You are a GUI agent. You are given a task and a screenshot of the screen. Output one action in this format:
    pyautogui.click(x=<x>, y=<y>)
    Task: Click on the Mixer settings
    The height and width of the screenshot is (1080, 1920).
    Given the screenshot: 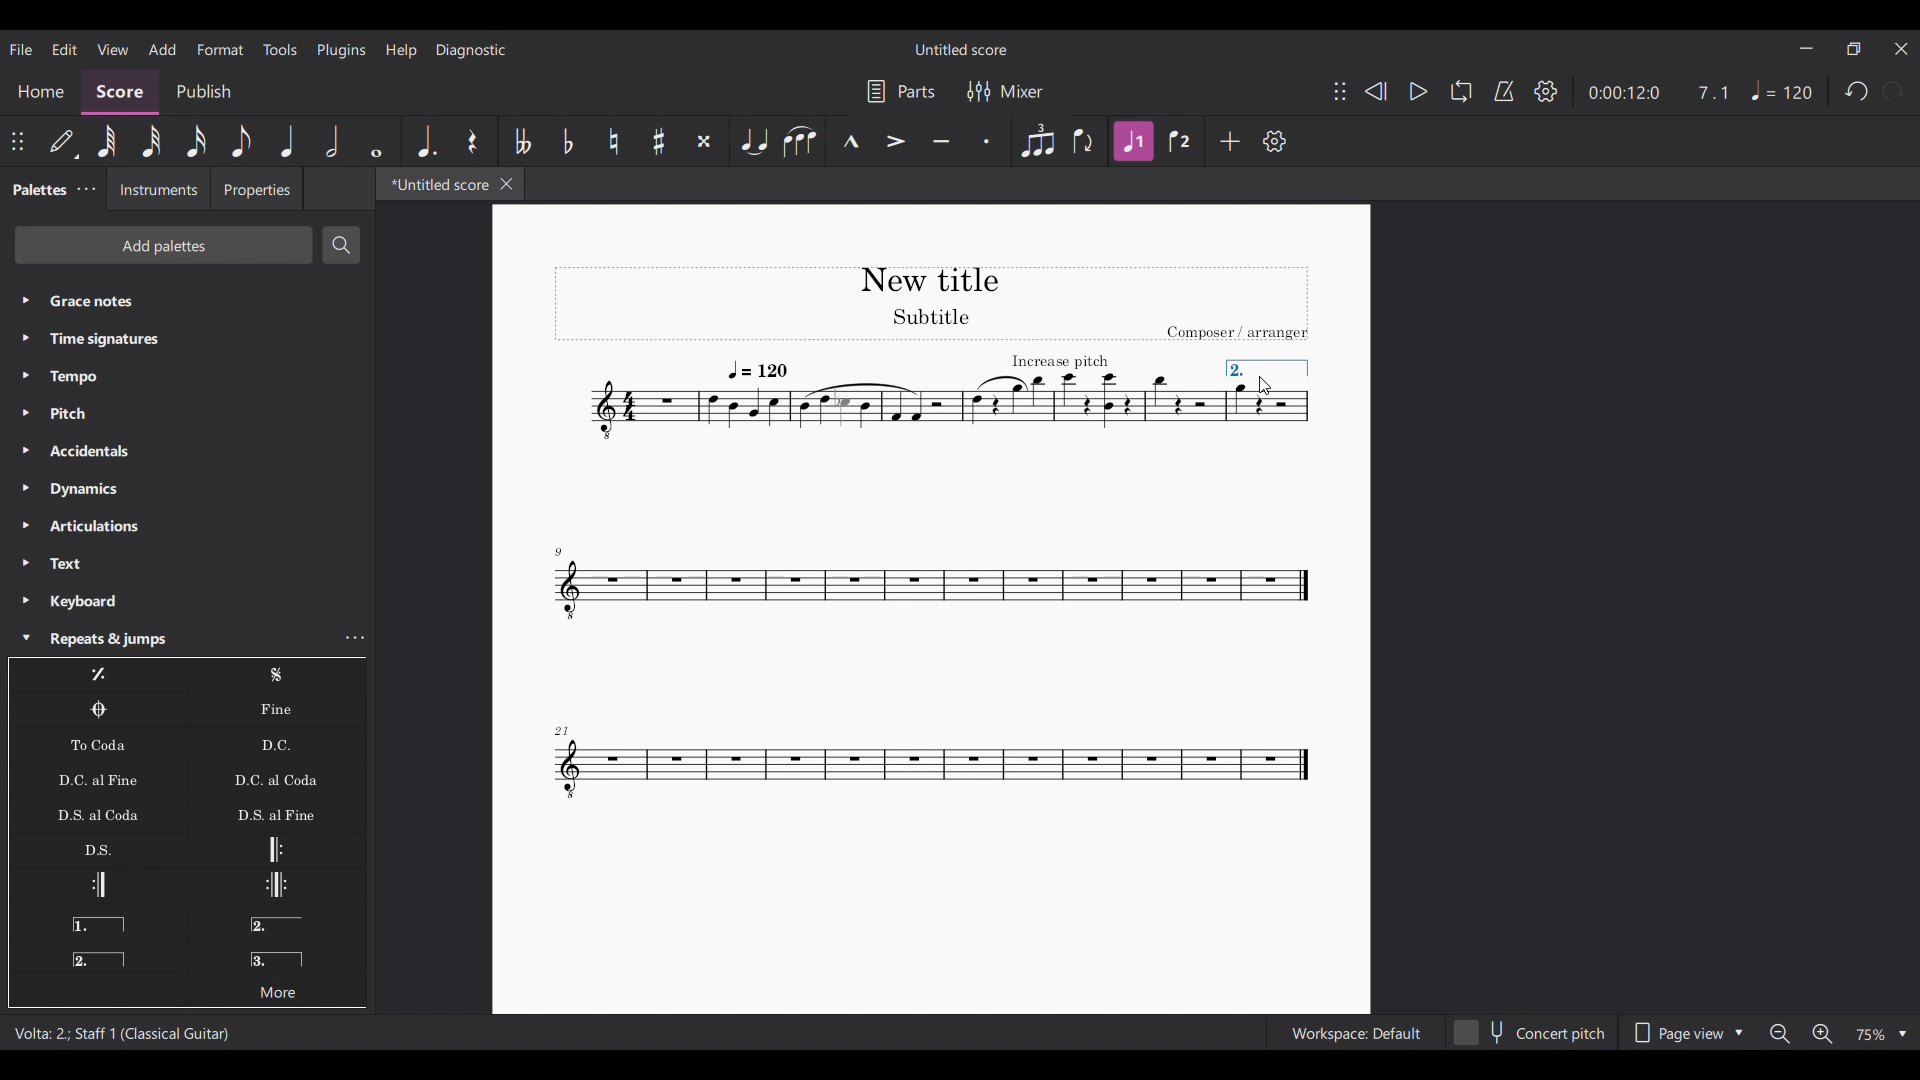 What is the action you would take?
    pyautogui.click(x=1006, y=91)
    